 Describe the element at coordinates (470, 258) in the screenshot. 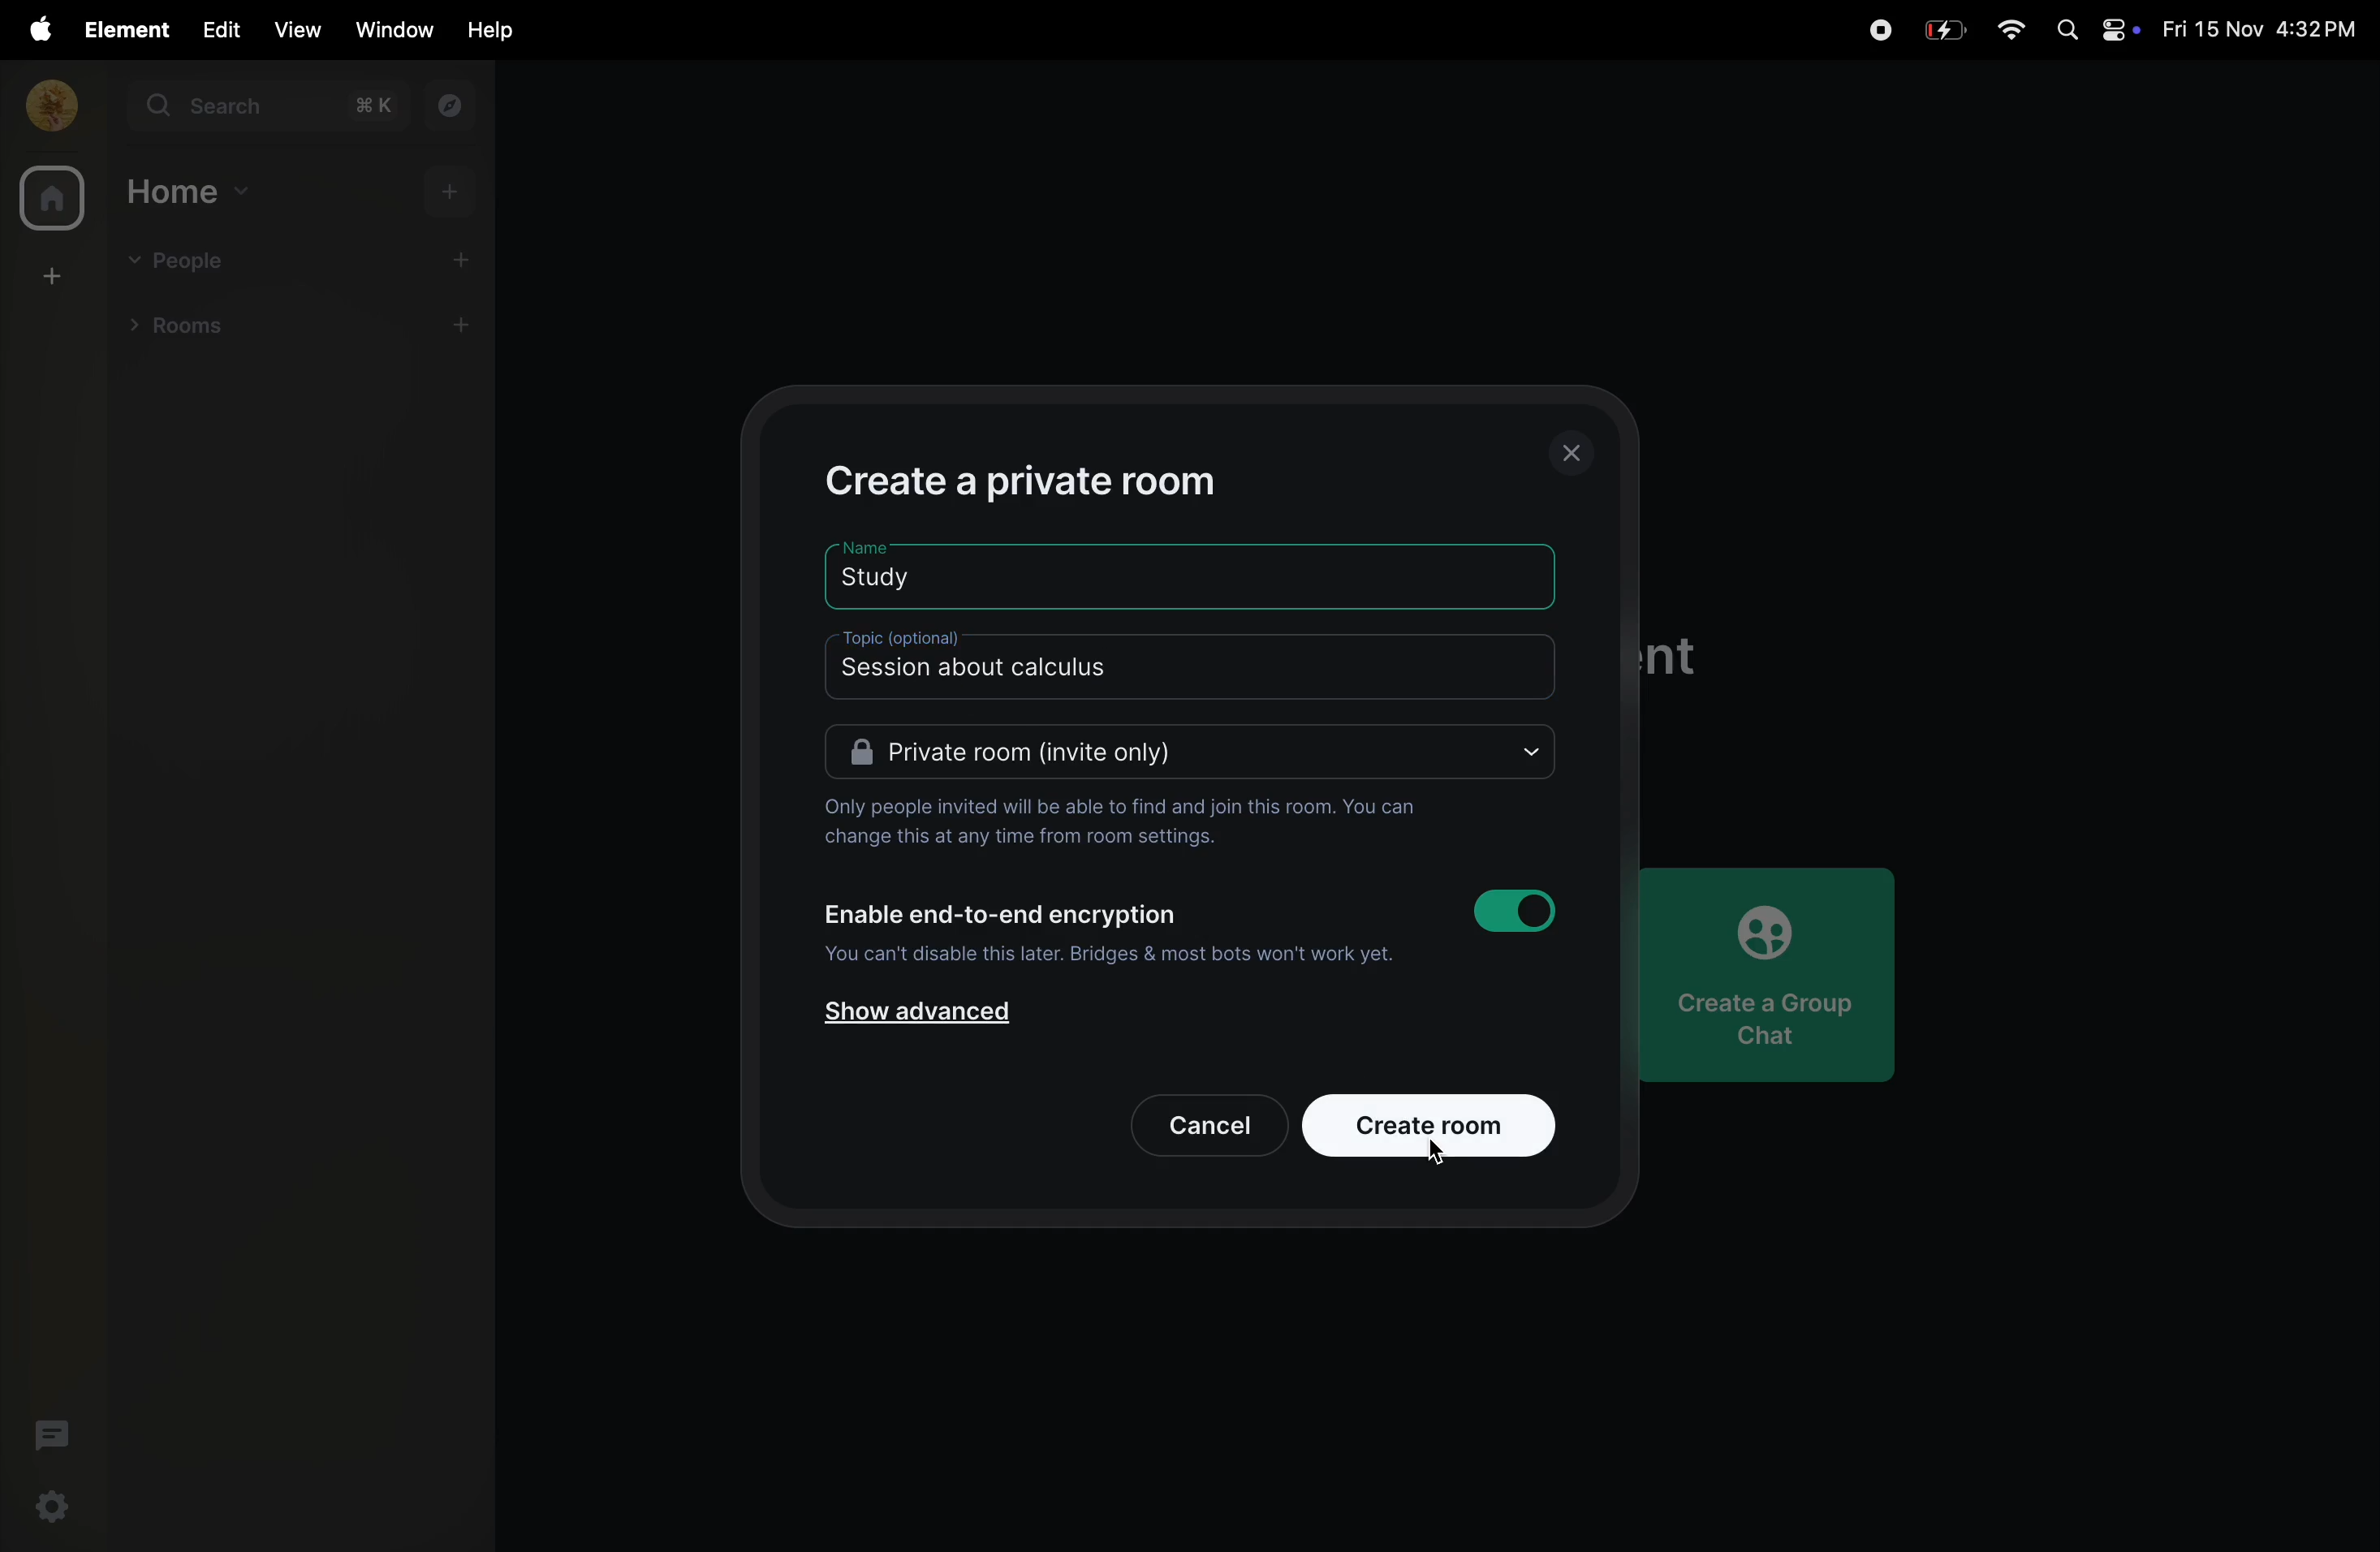

I see `add` at that location.